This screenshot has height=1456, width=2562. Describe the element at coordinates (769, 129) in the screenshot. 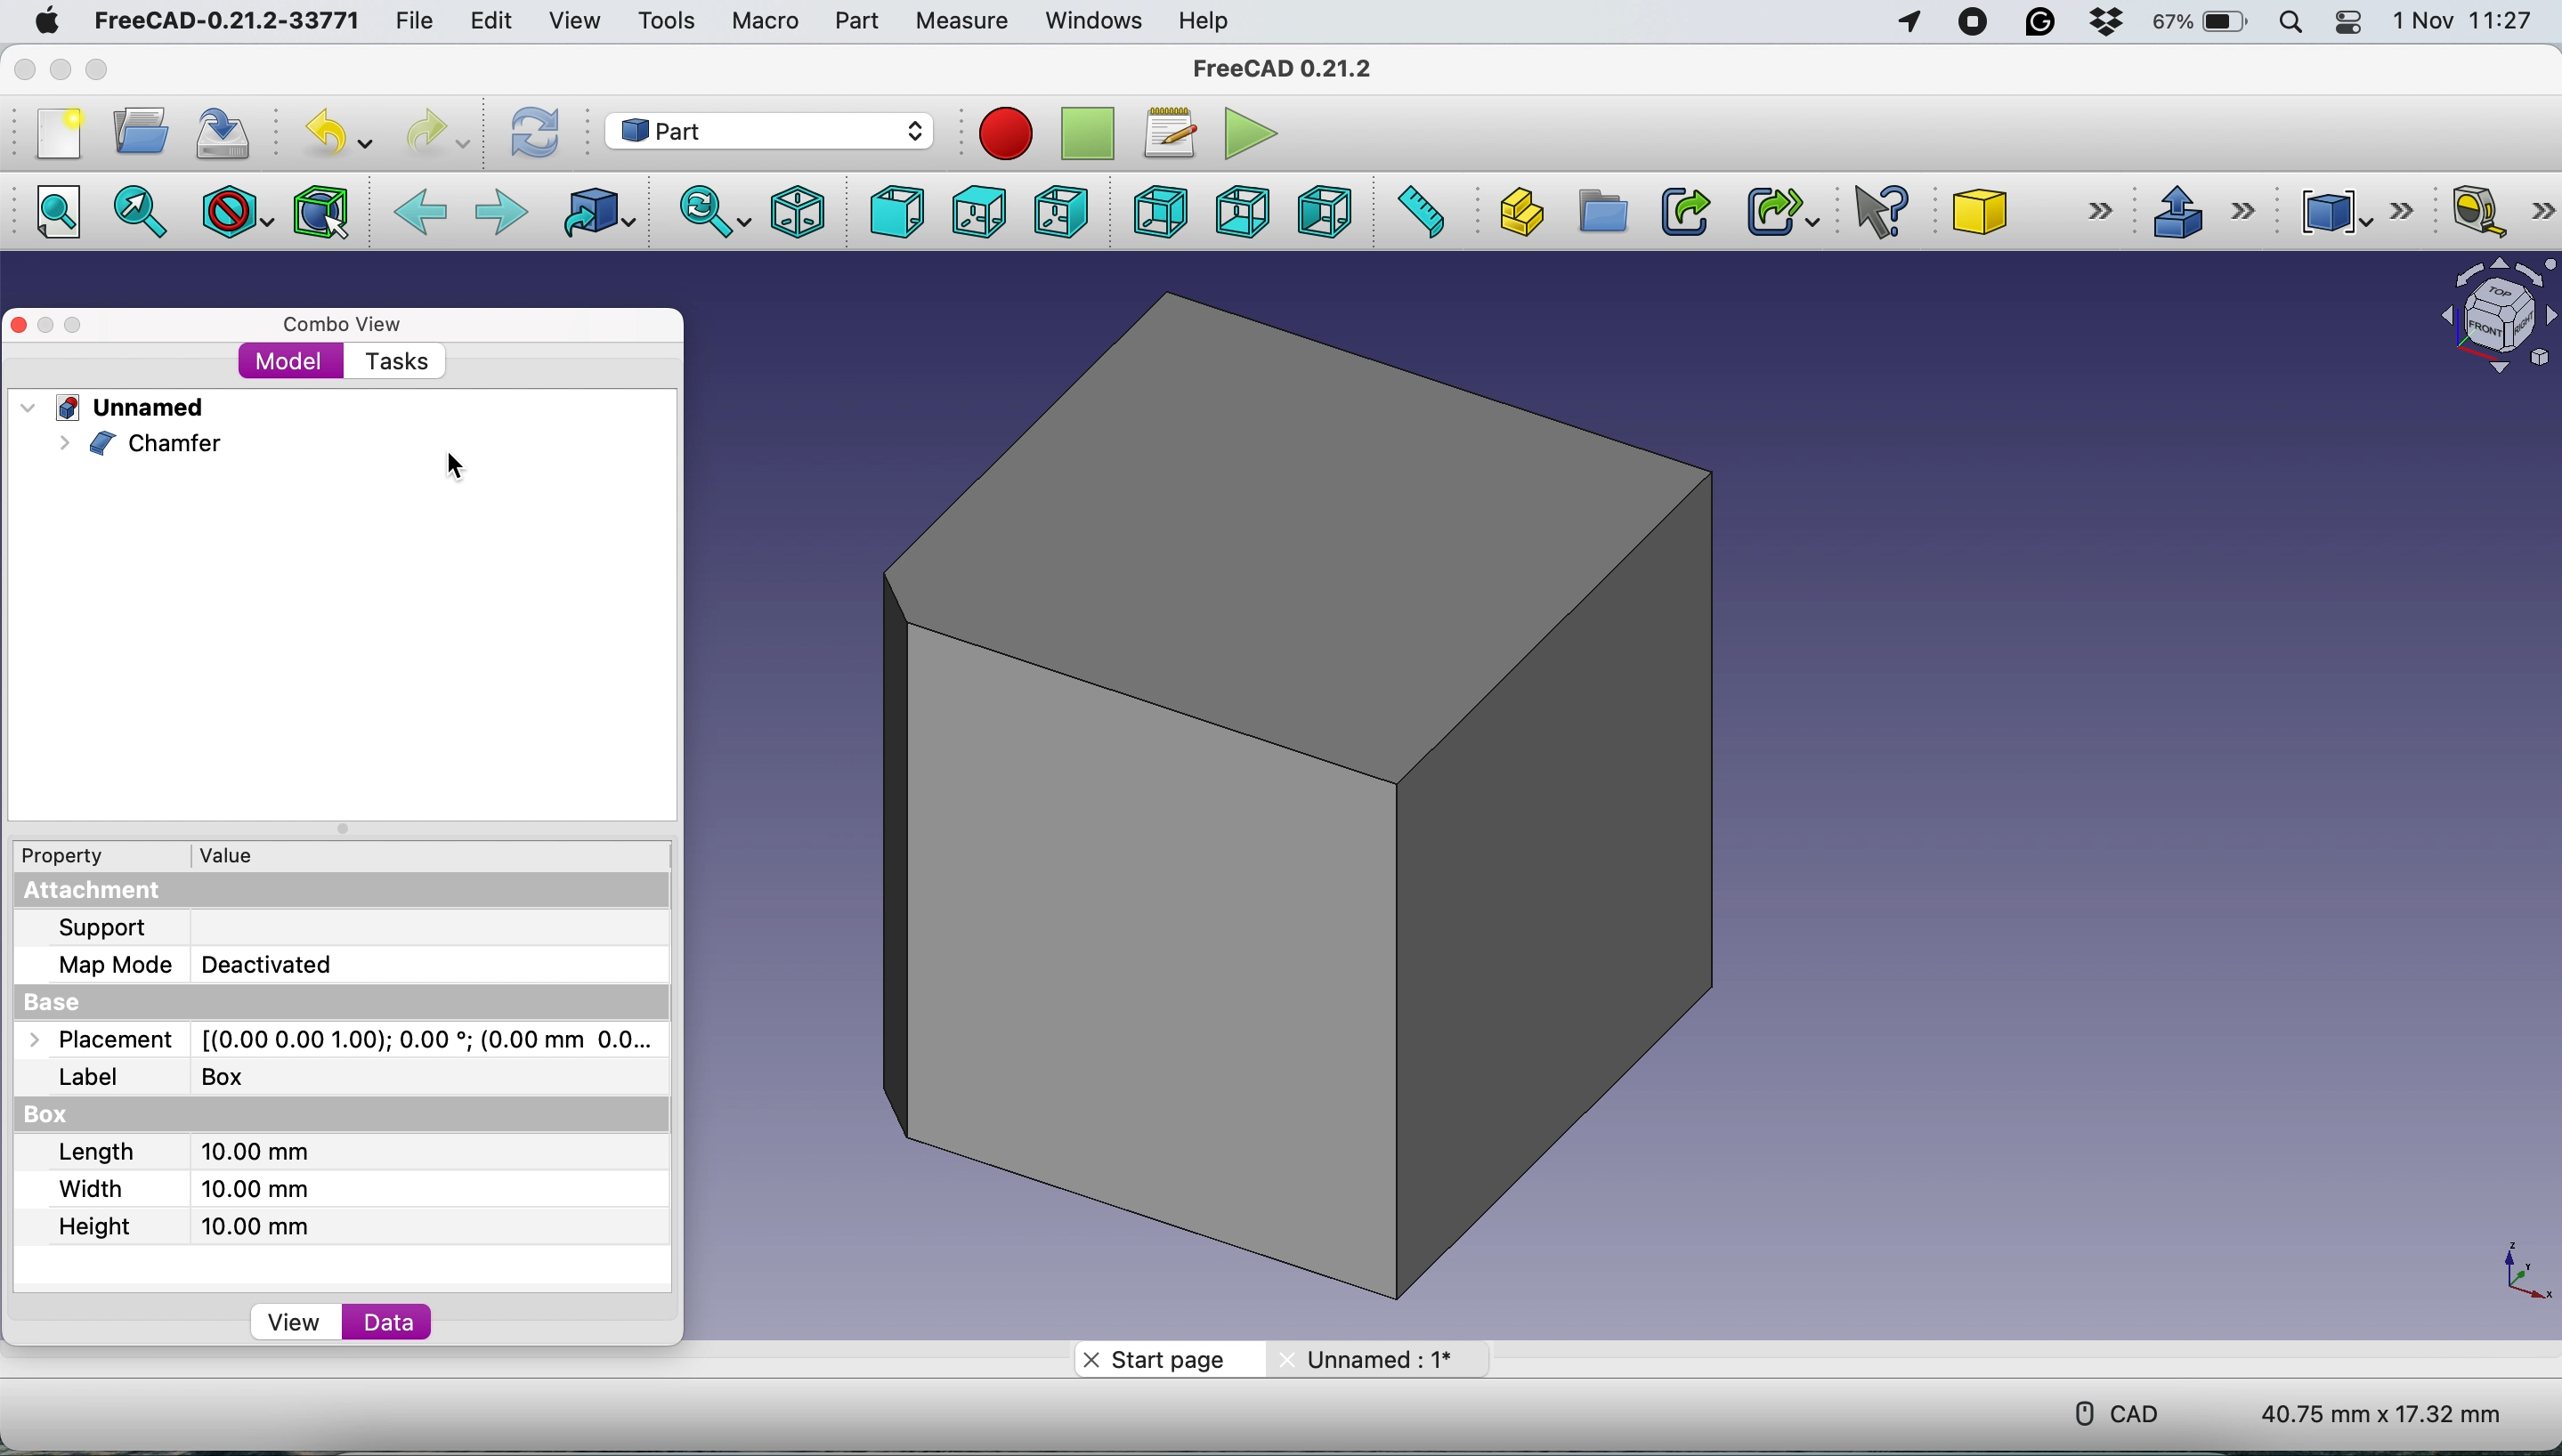

I see `work bench` at that location.